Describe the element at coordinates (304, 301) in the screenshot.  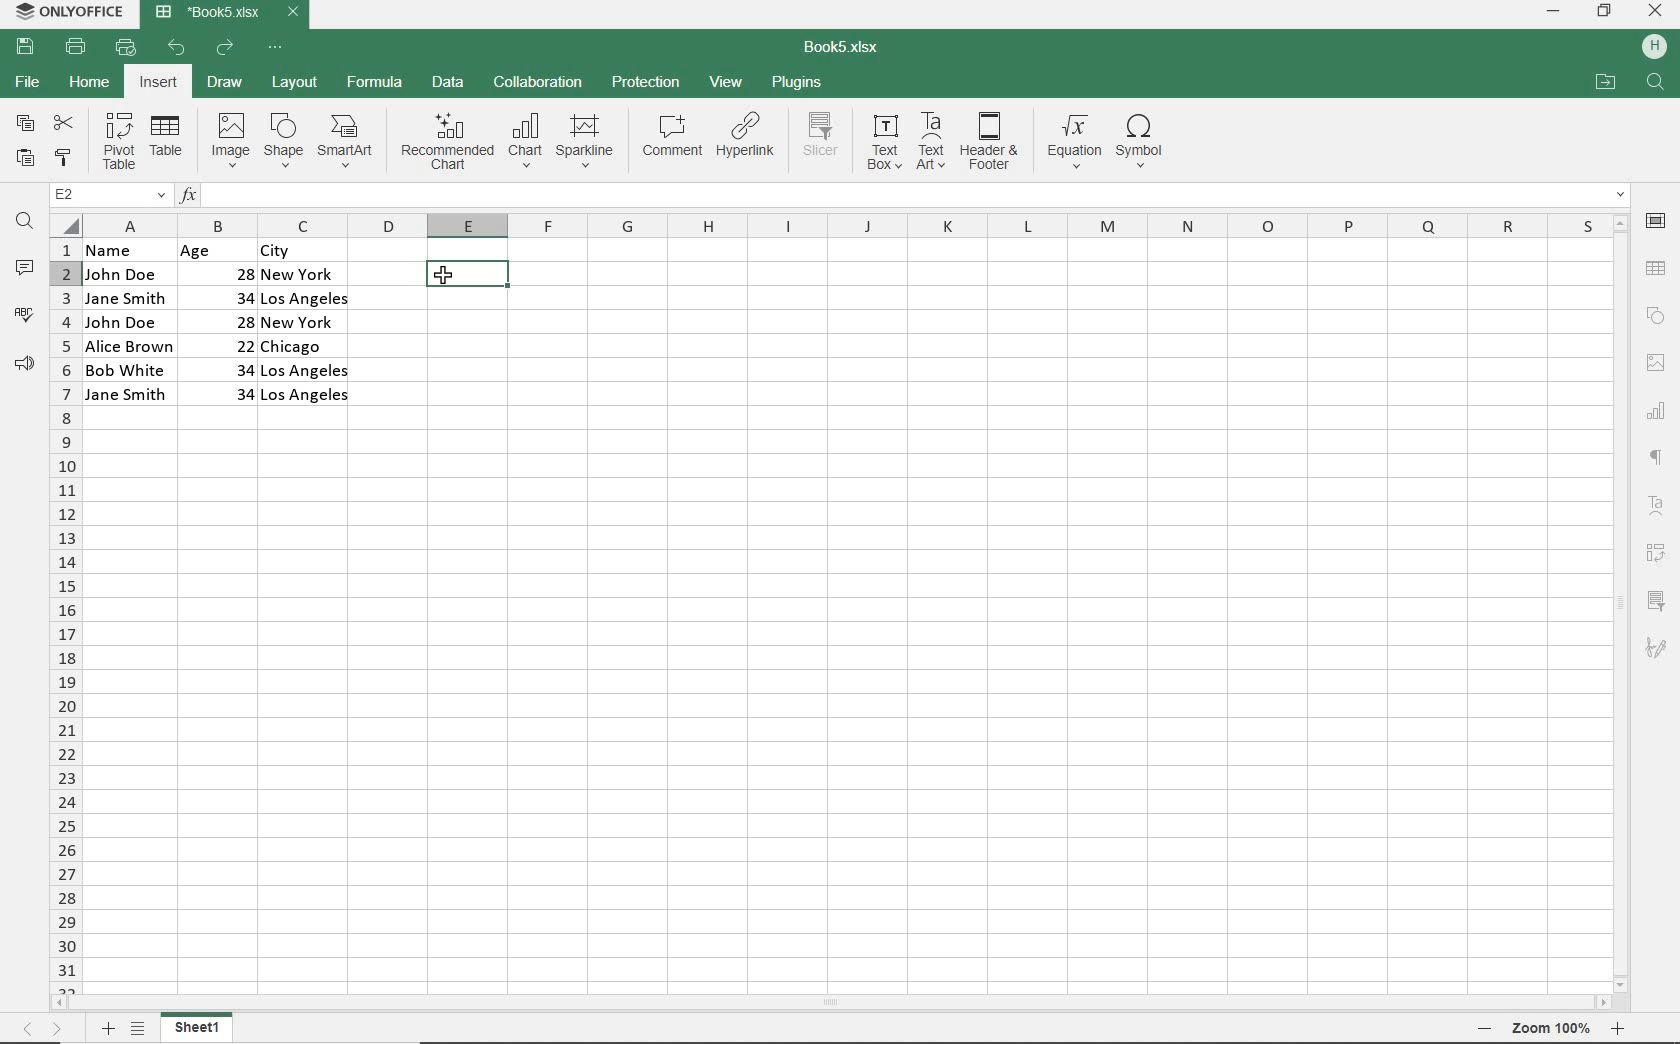
I see `Los Angeles` at that location.